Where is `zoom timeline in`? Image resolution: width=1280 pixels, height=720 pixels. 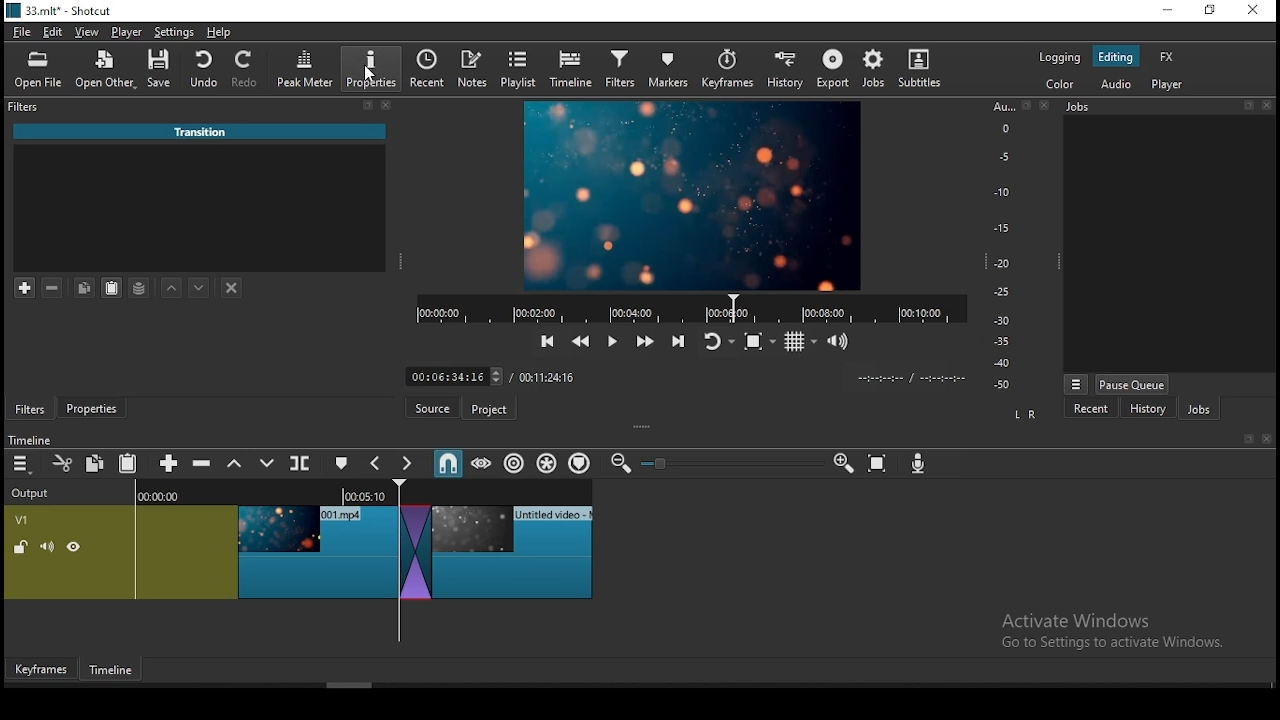
zoom timeline in is located at coordinates (843, 464).